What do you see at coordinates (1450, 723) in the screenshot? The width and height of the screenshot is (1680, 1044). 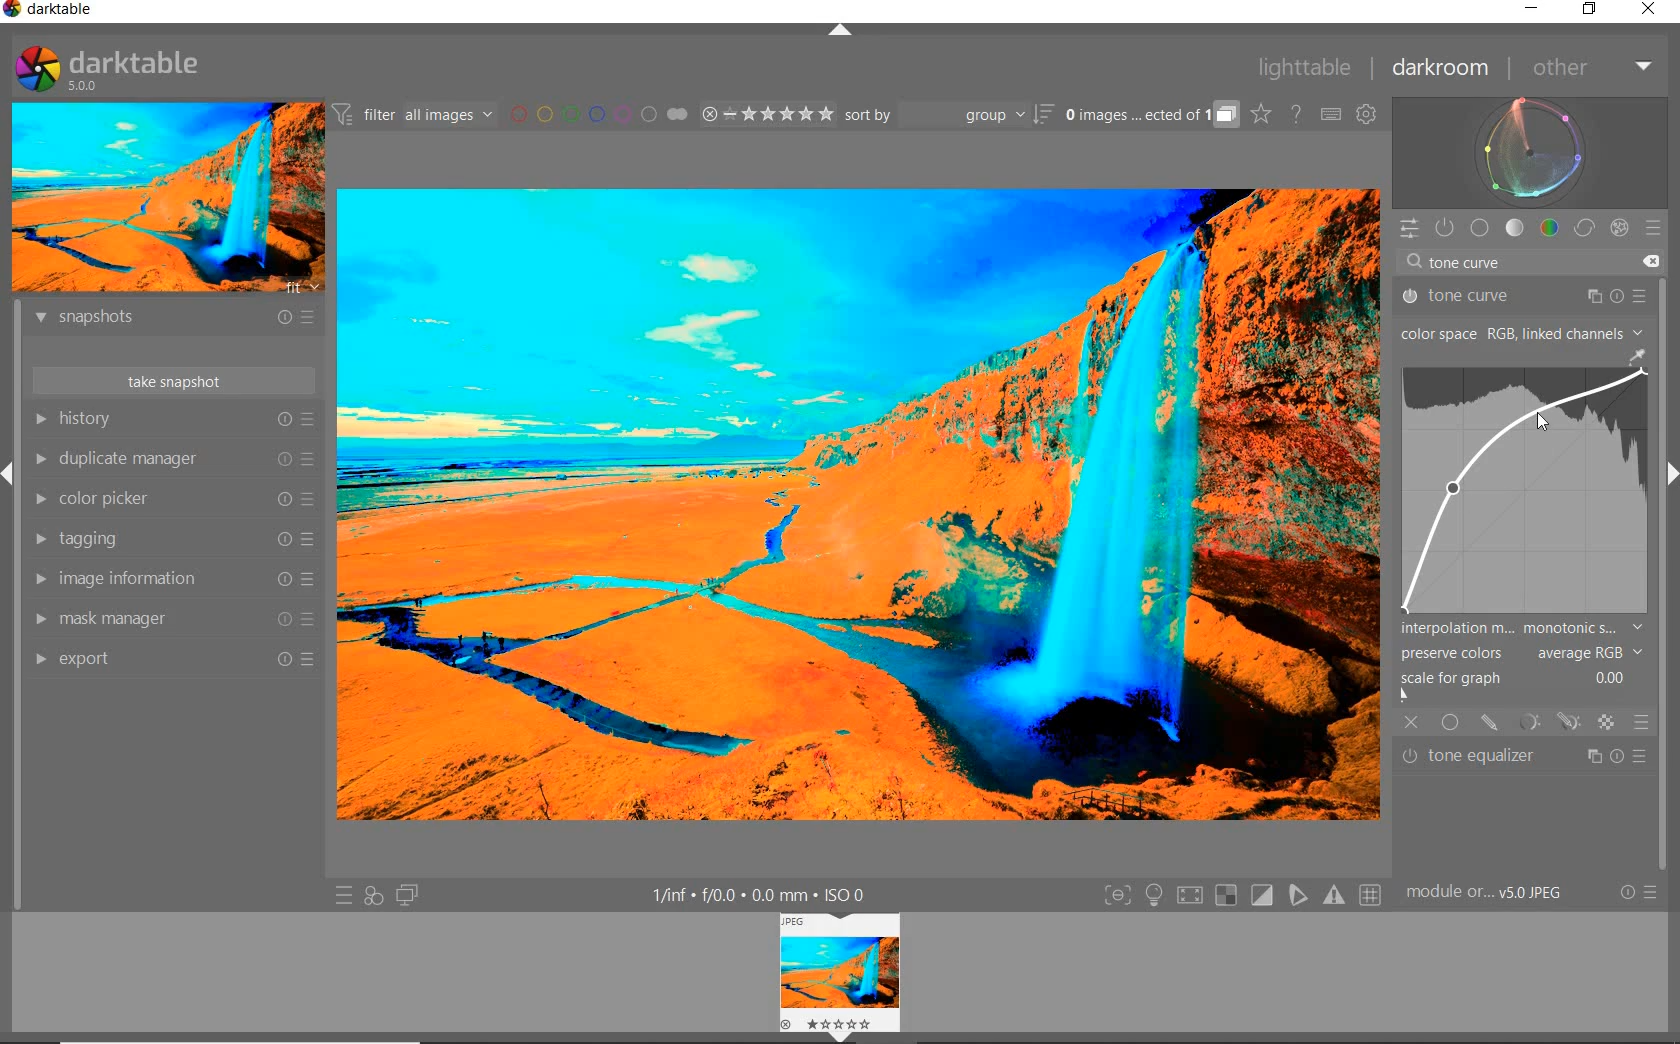 I see `UNIFORMLY` at bounding box center [1450, 723].